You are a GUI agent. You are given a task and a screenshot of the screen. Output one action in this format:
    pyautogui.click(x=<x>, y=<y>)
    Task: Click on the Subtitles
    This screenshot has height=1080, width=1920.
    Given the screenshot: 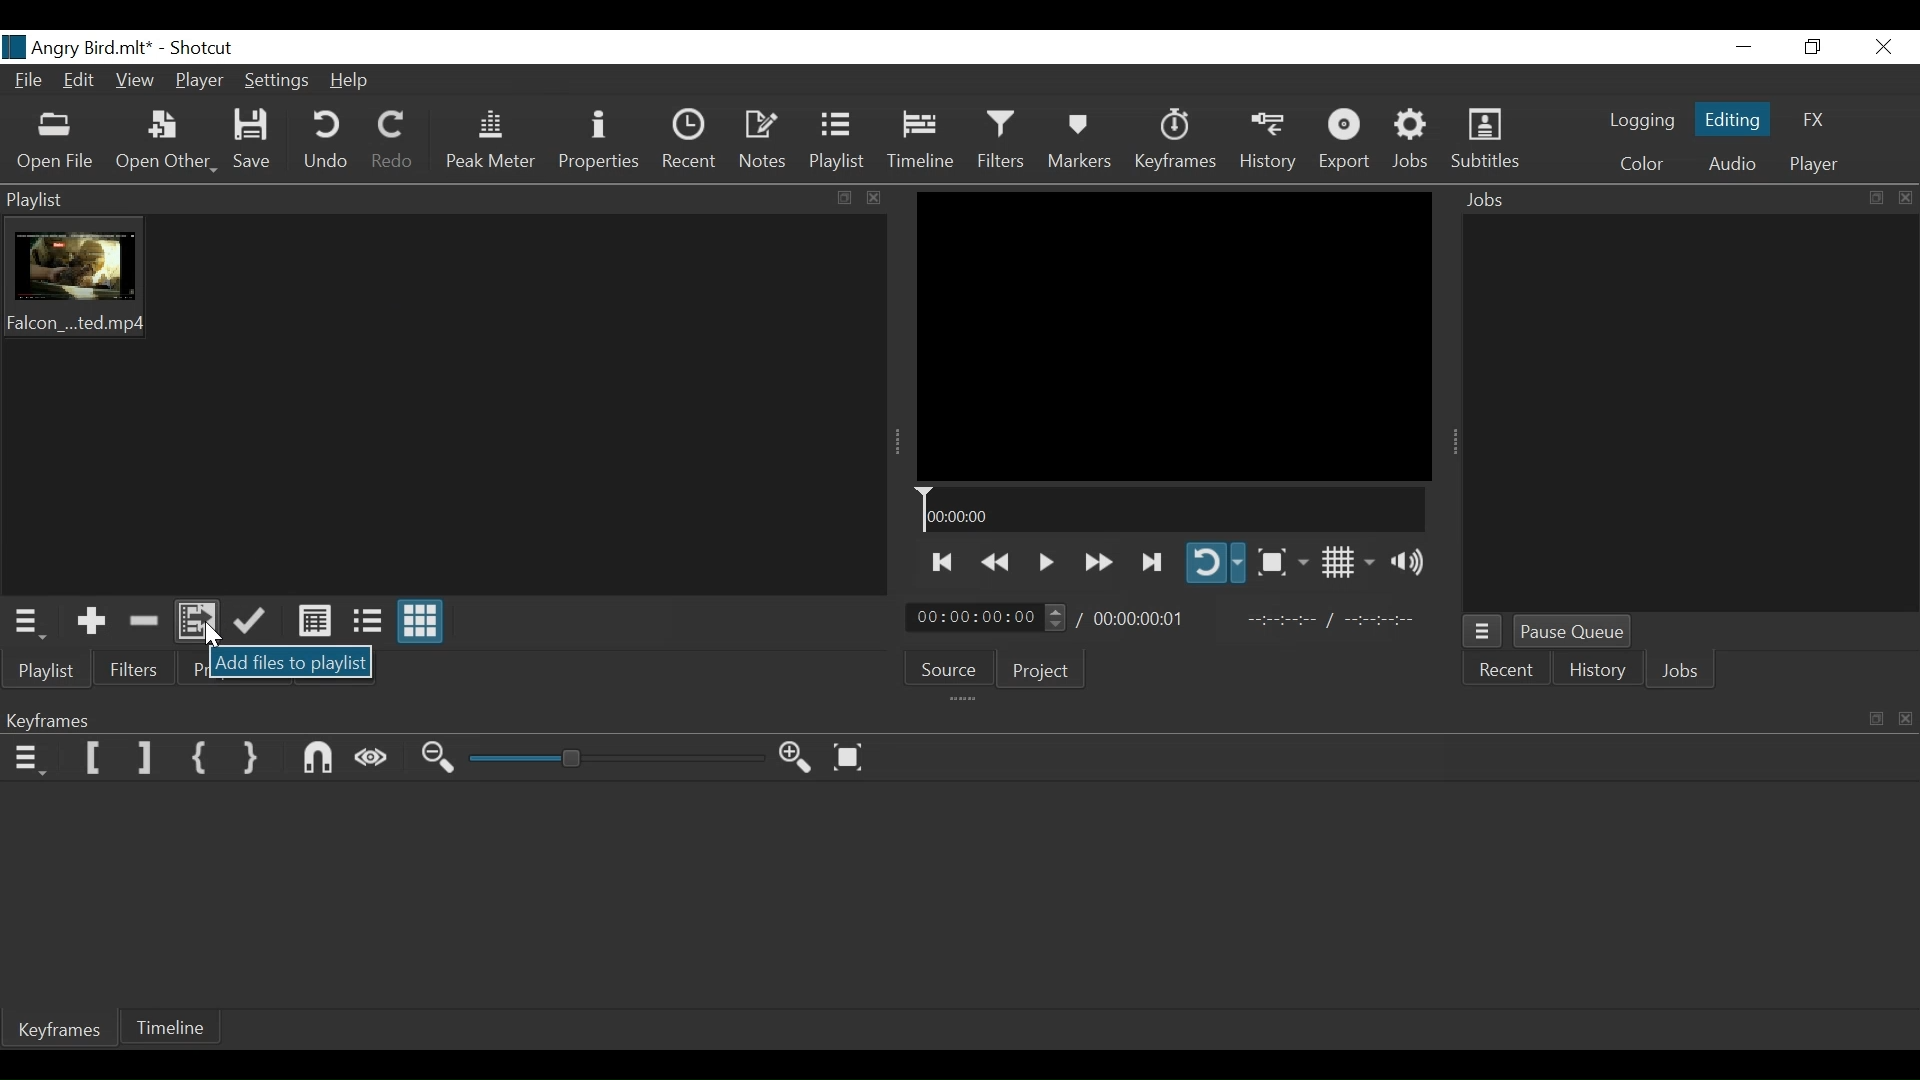 What is the action you would take?
    pyautogui.click(x=1490, y=138)
    